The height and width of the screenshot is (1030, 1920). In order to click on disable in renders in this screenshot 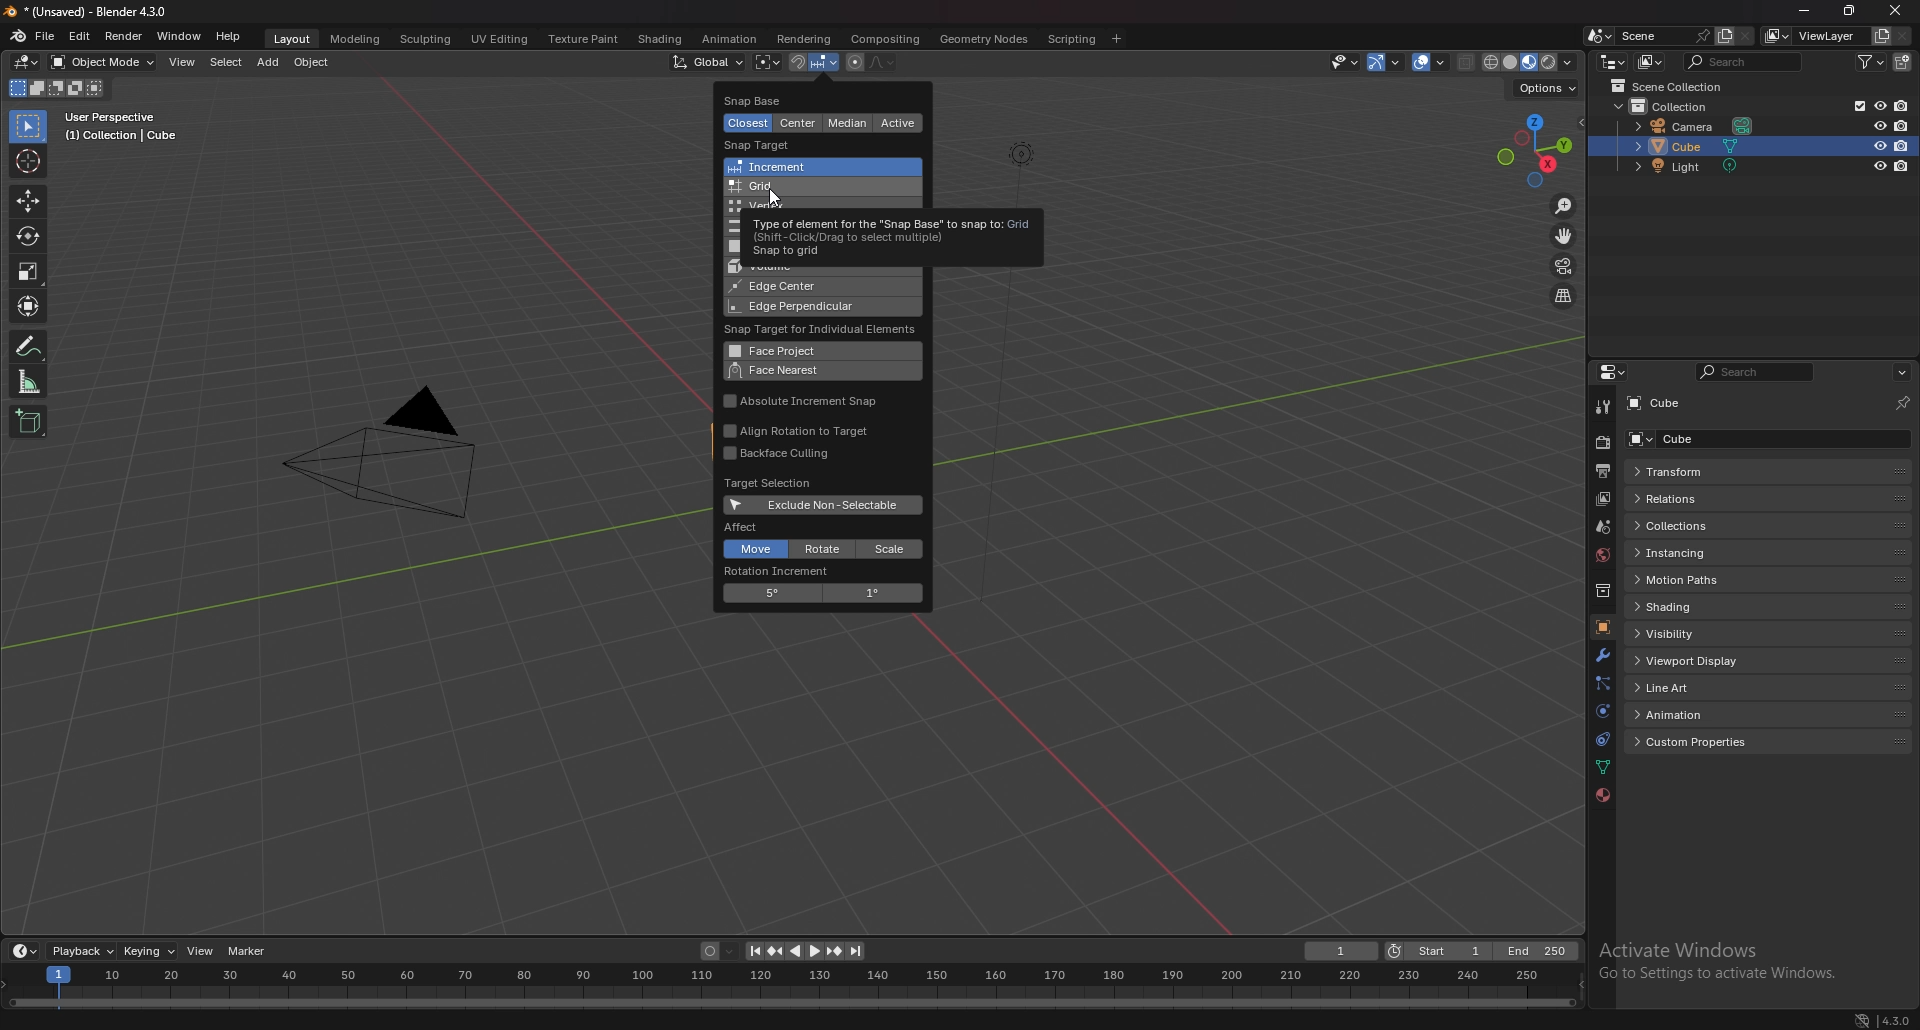, I will do `click(1902, 125)`.